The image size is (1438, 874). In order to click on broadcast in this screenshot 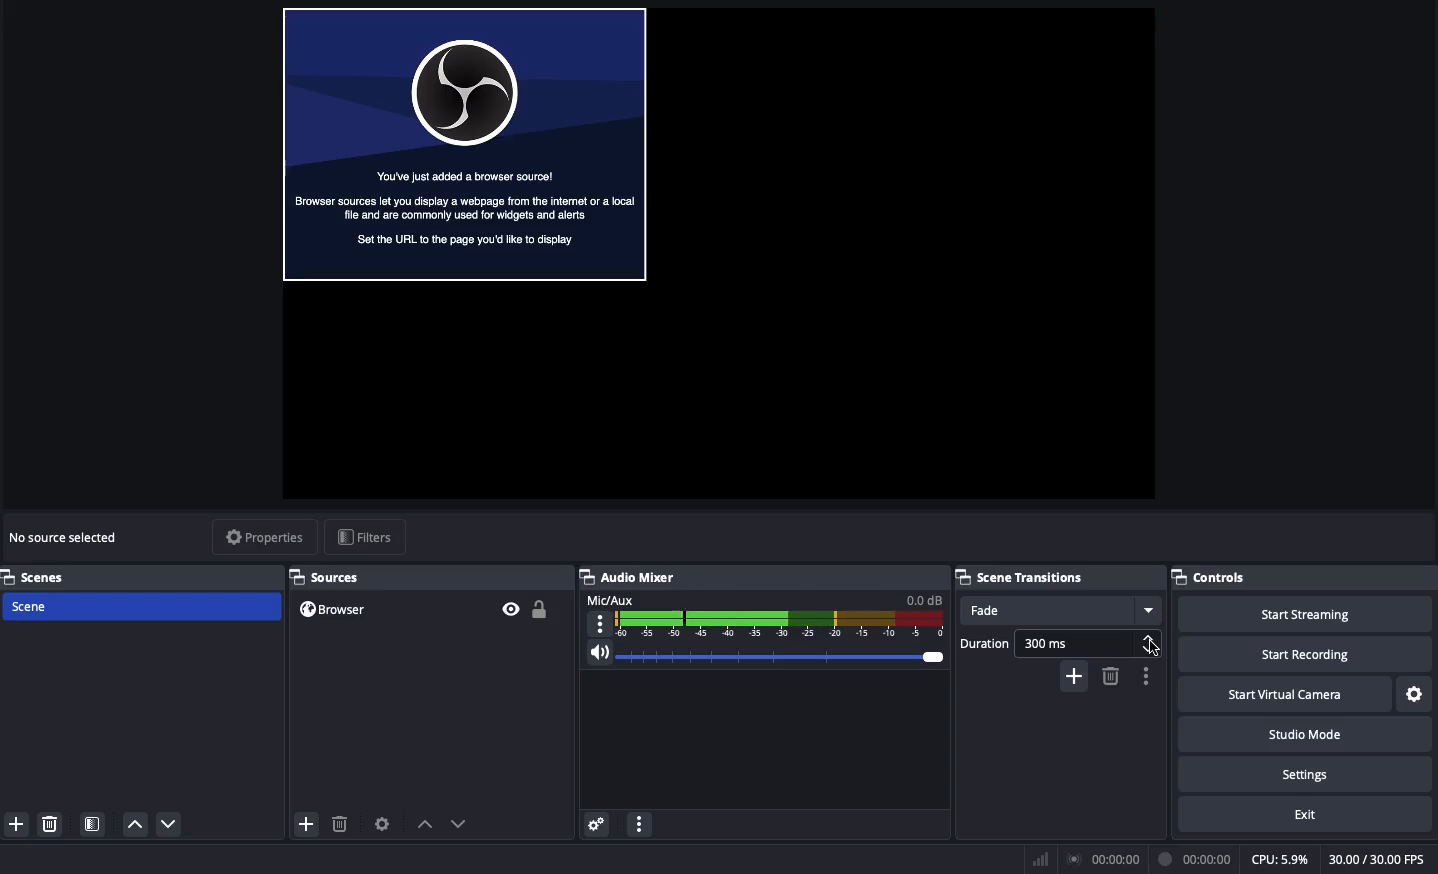, I will do `click(1192, 857)`.